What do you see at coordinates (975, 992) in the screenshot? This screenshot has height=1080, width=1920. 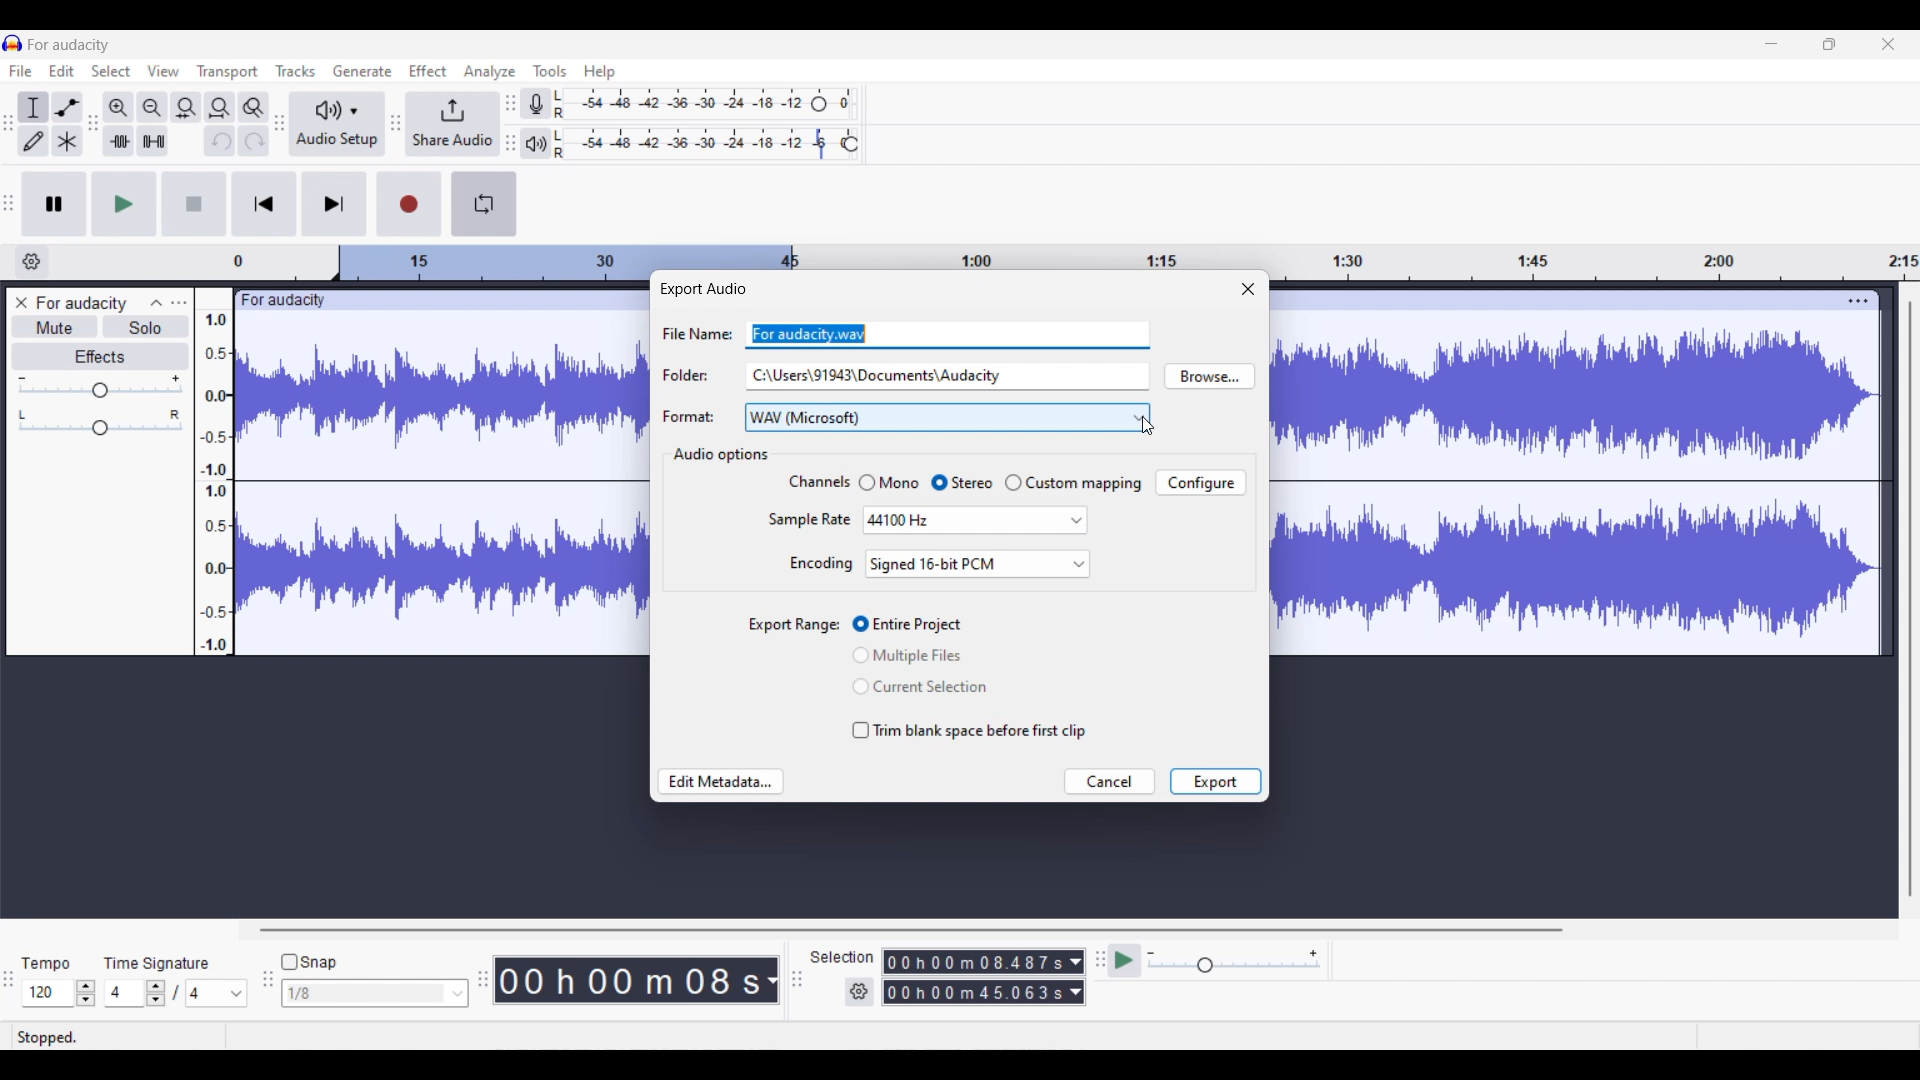 I see `Selection duration measurement` at bounding box center [975, 992].